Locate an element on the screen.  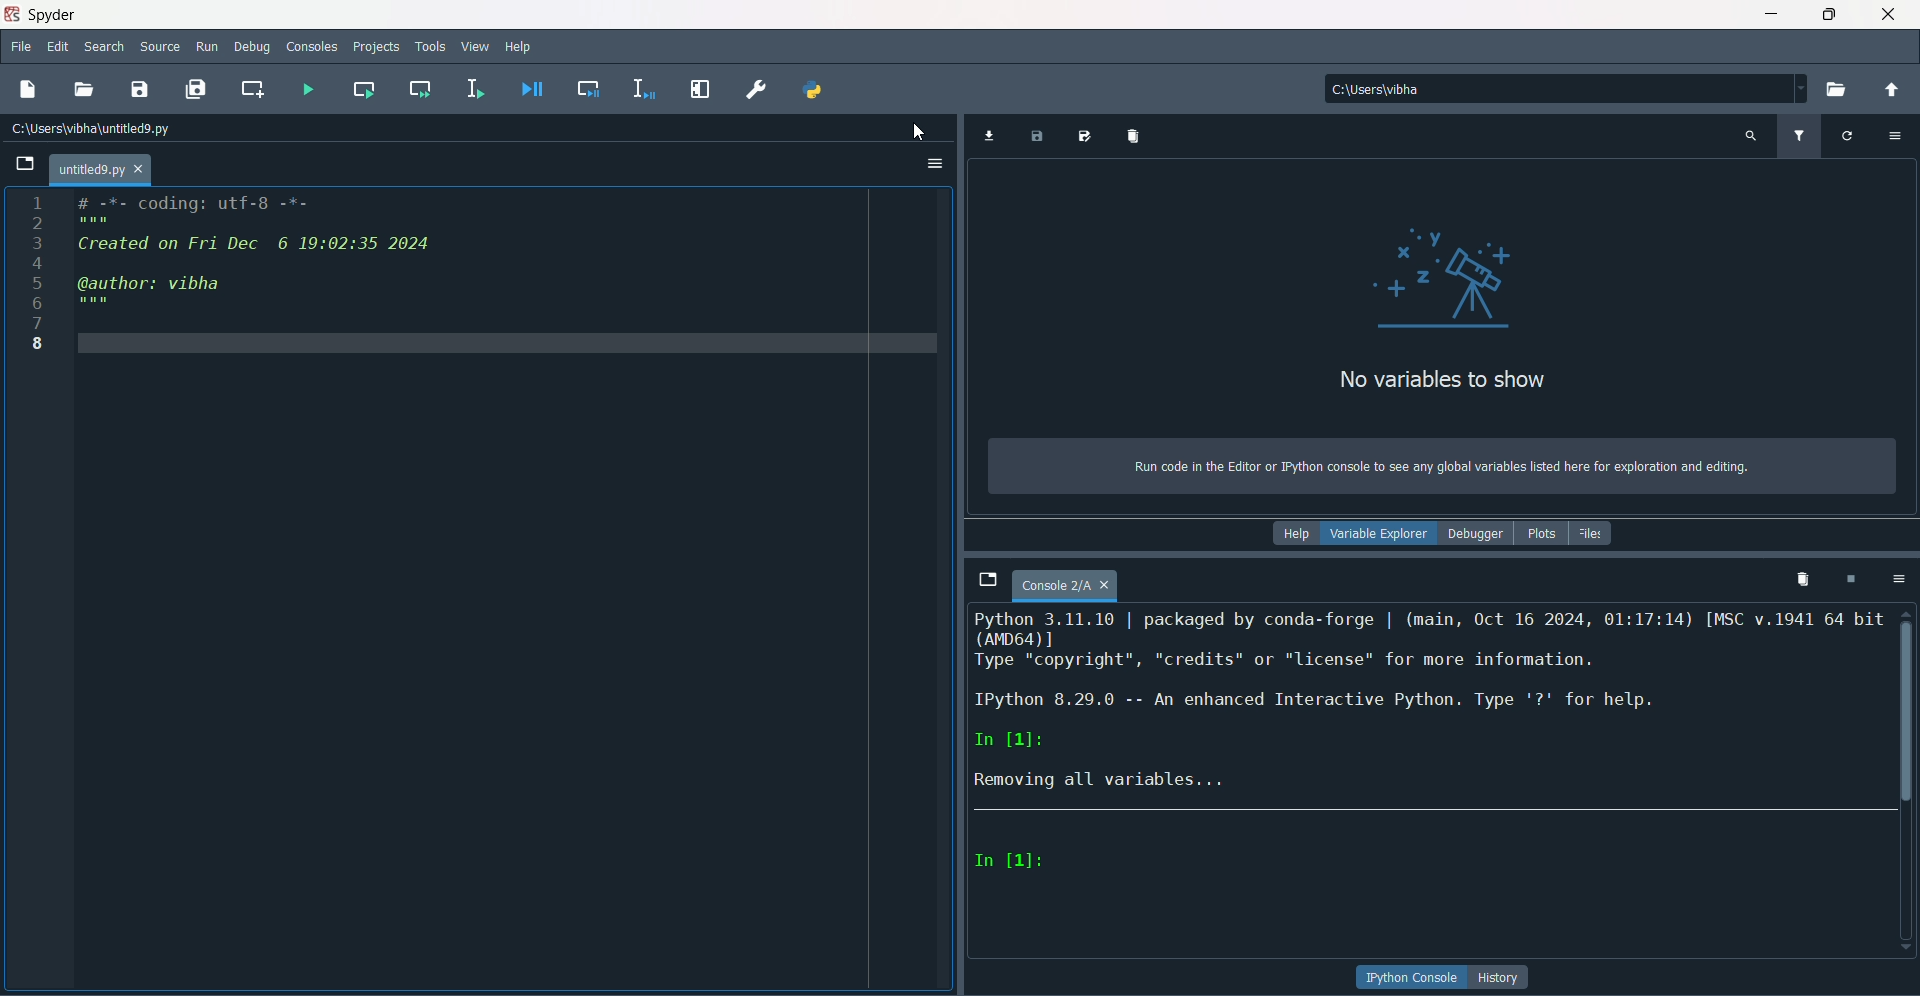
files is located at coordinates (1592, 533).